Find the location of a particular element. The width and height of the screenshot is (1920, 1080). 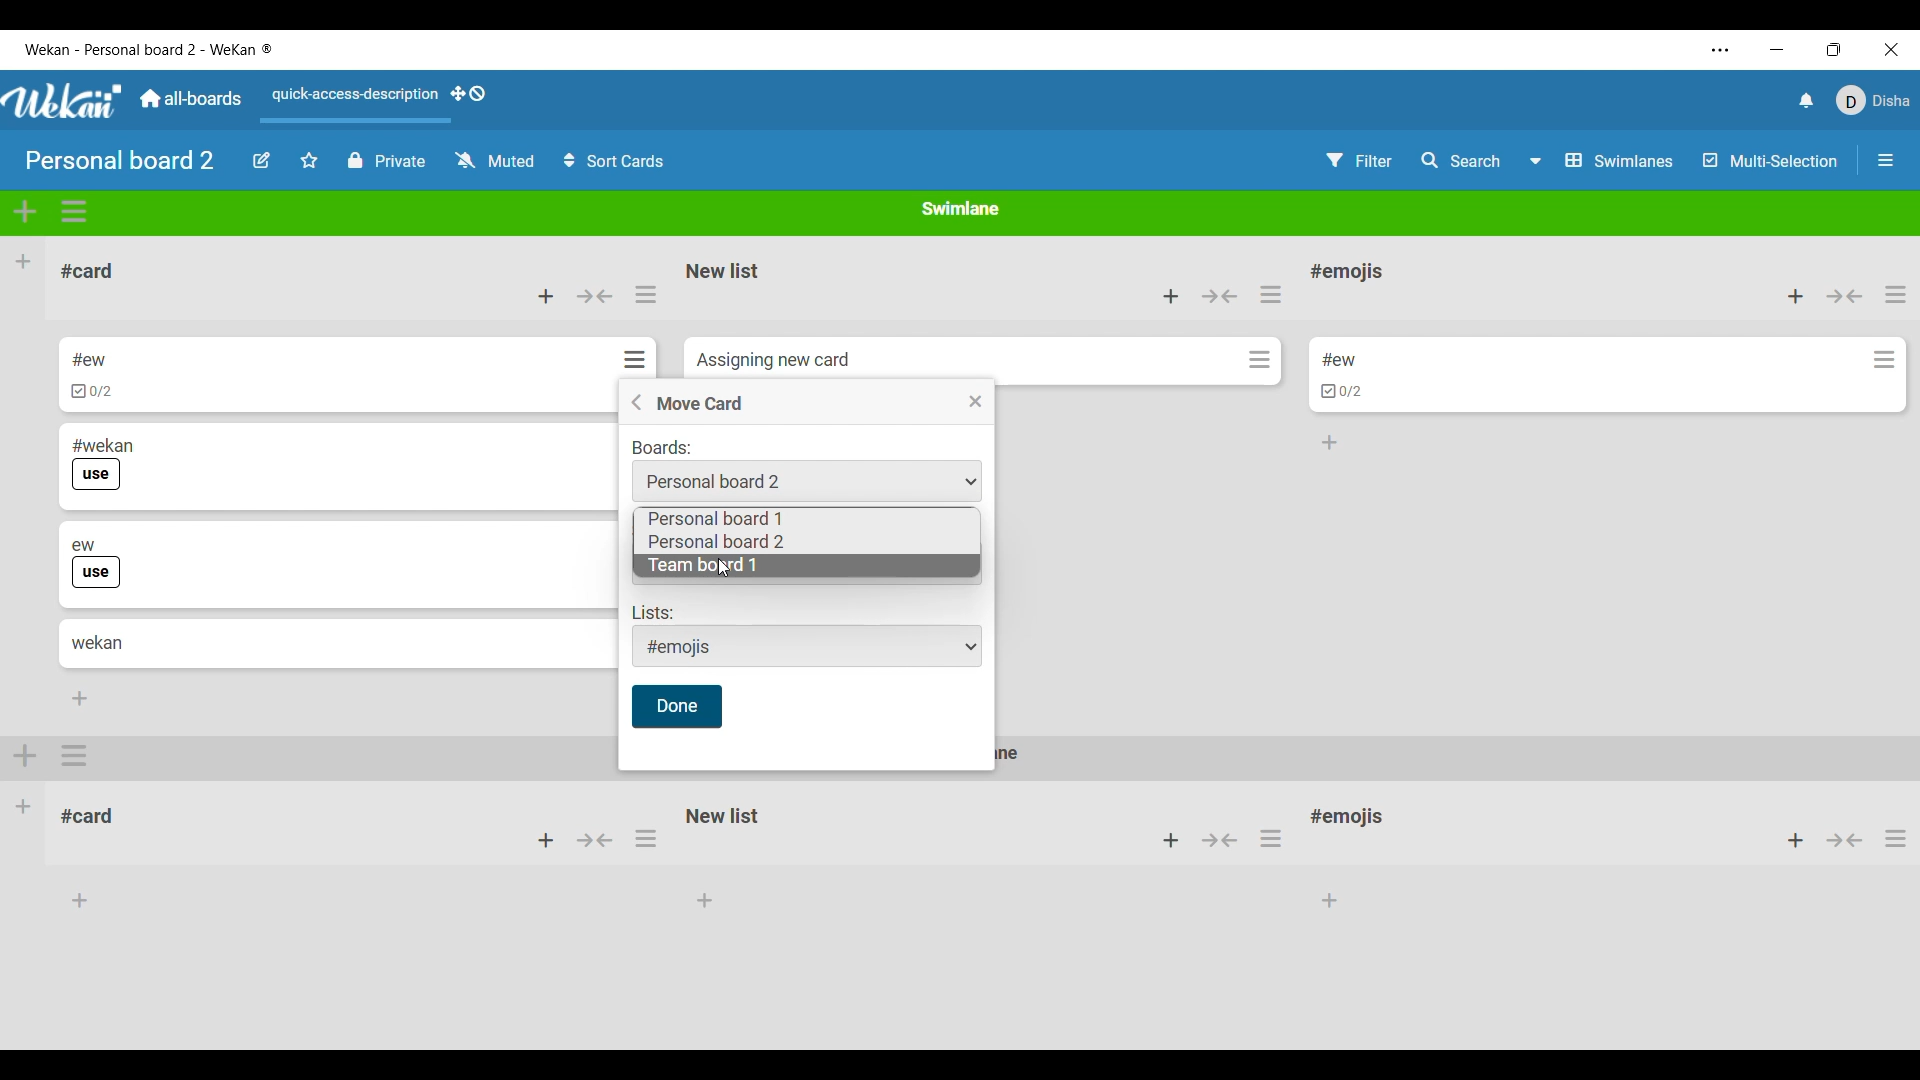

Add card to bottom of list is located at coordinates (80, 698).